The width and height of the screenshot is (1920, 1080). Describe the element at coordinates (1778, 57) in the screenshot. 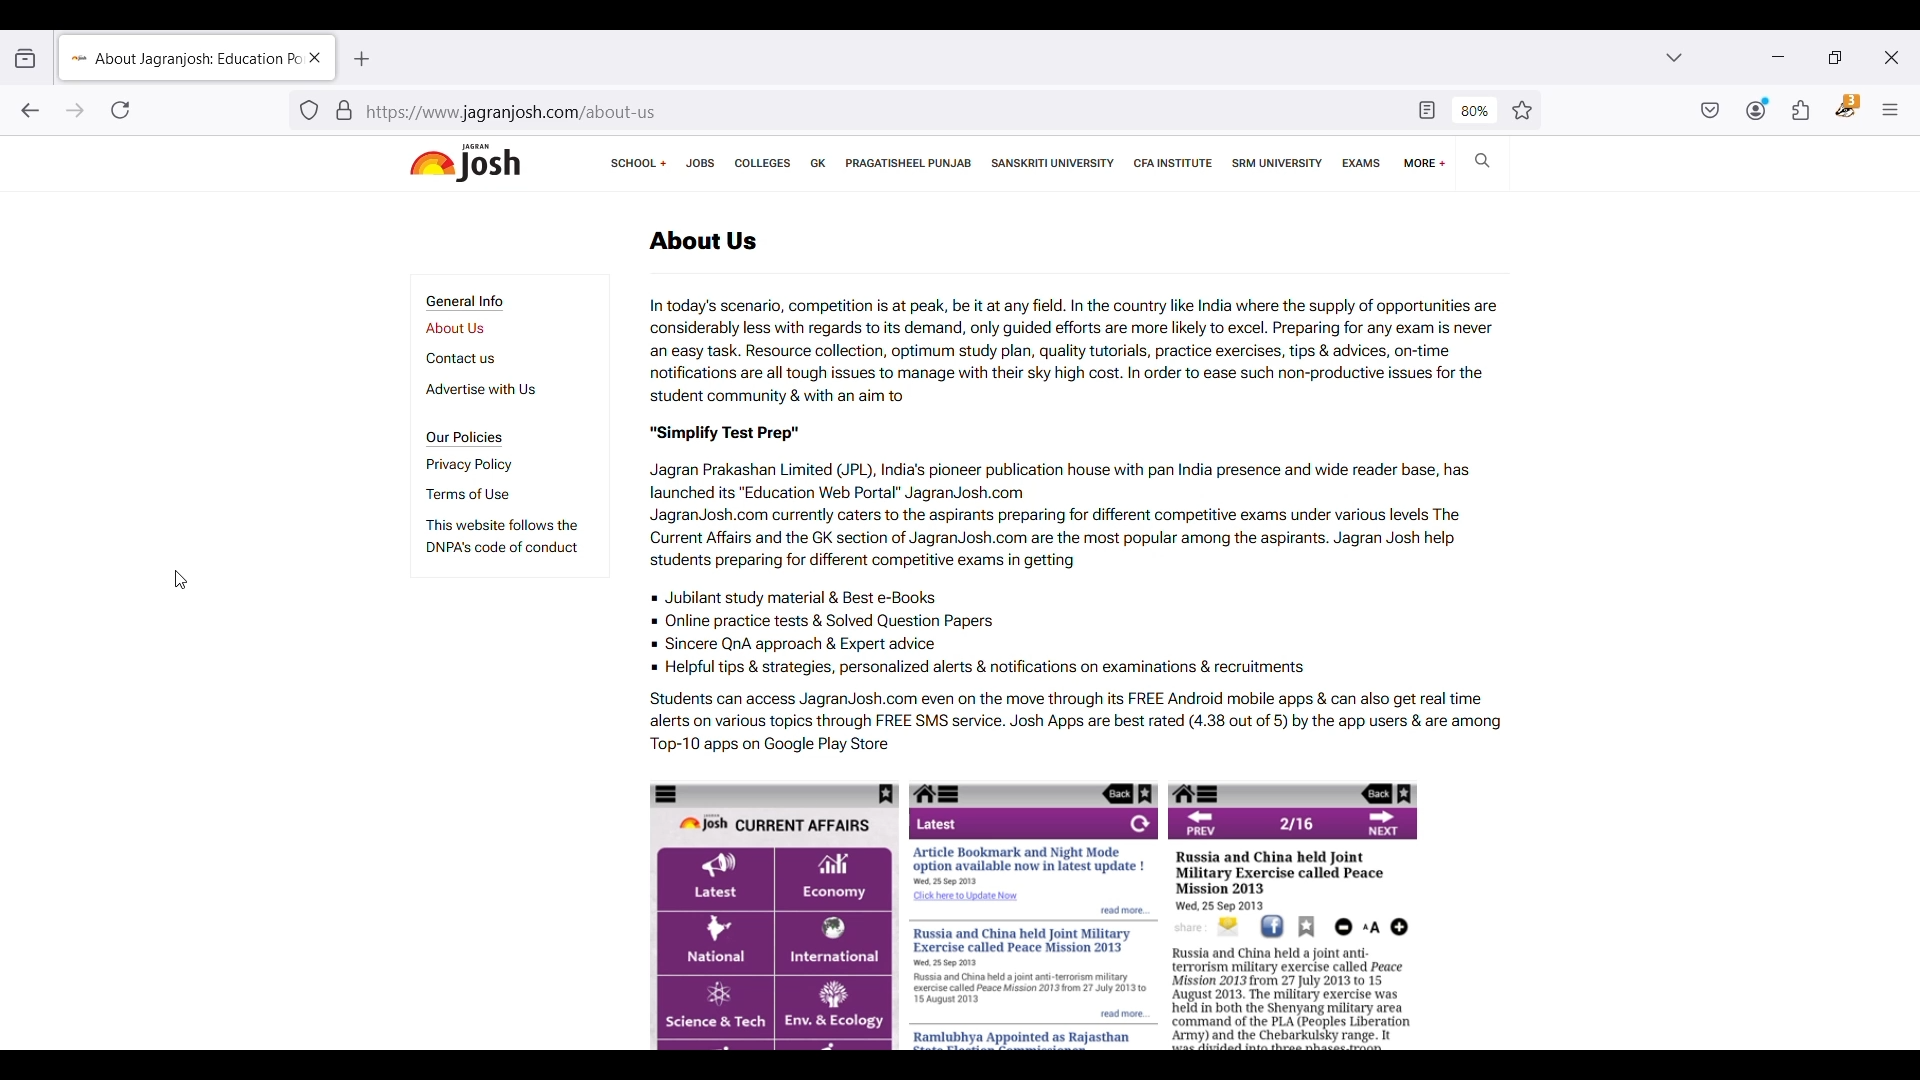

I see `Minimize` at that location.